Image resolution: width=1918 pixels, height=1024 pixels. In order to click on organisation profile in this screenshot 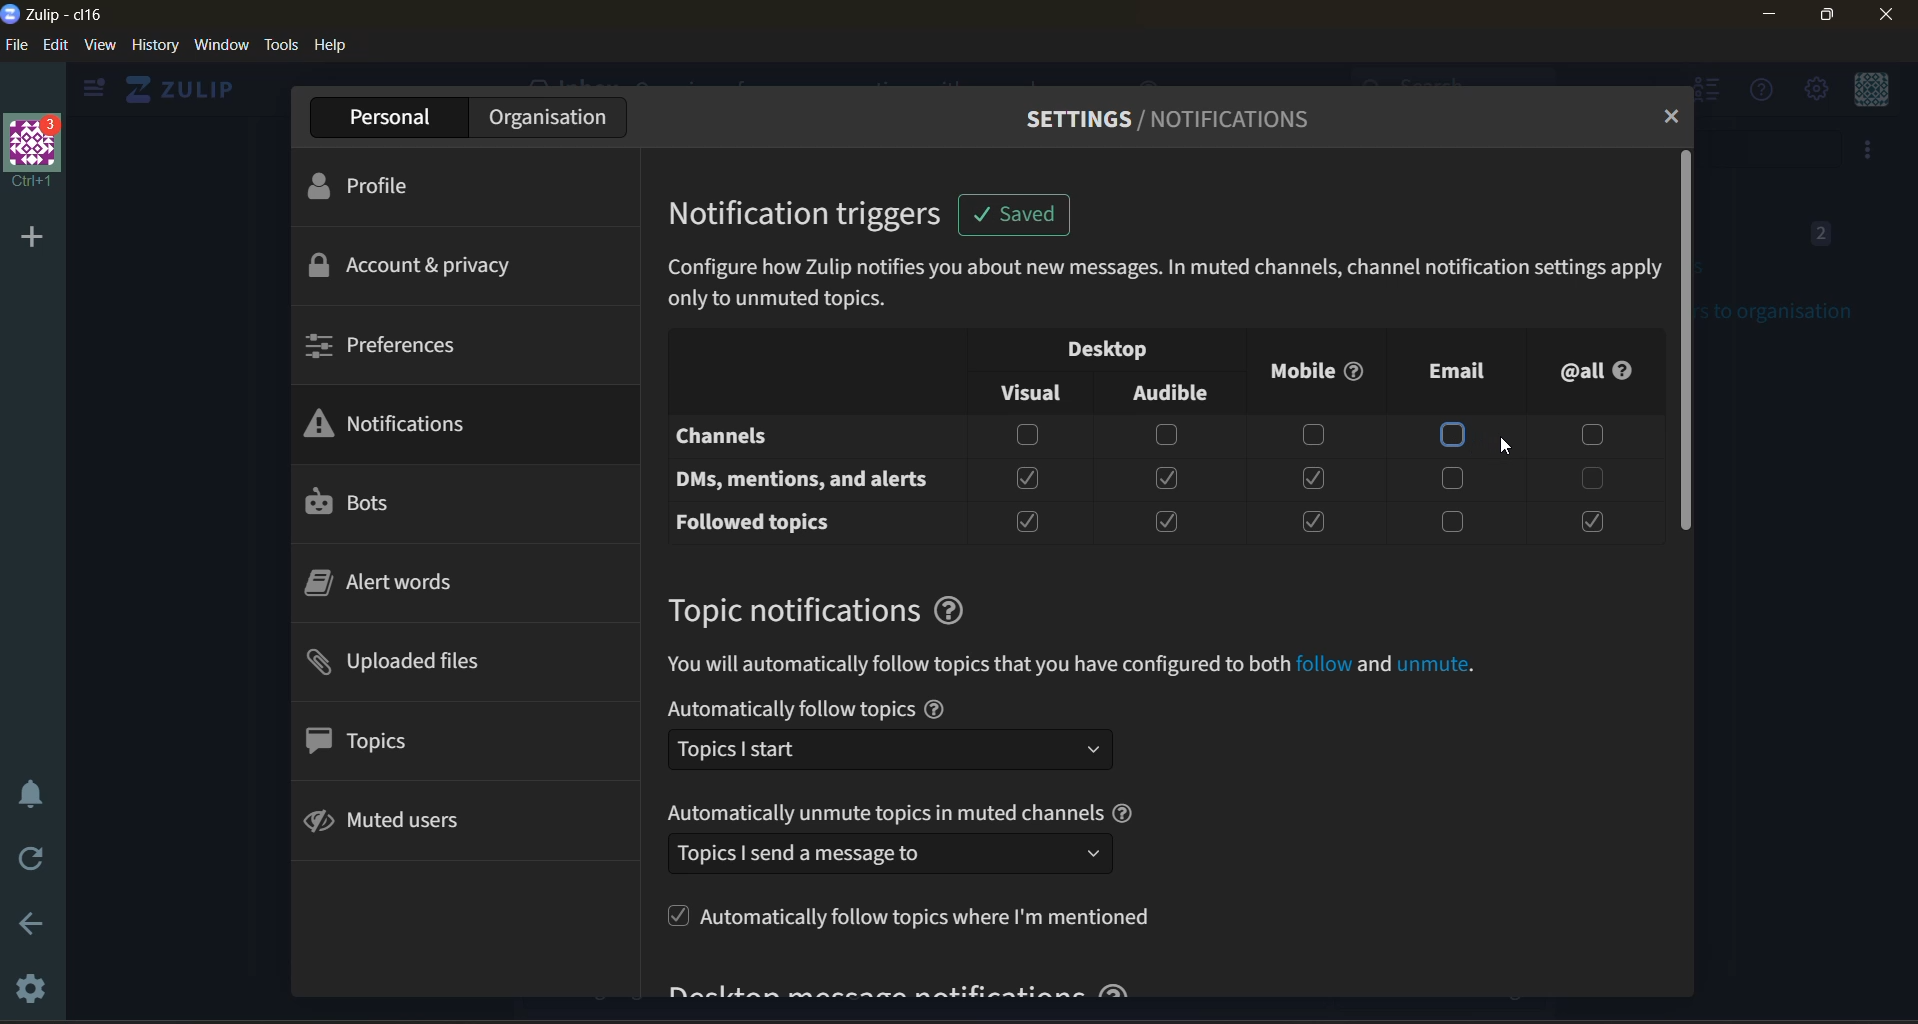, I will do `click(35, 151)`.